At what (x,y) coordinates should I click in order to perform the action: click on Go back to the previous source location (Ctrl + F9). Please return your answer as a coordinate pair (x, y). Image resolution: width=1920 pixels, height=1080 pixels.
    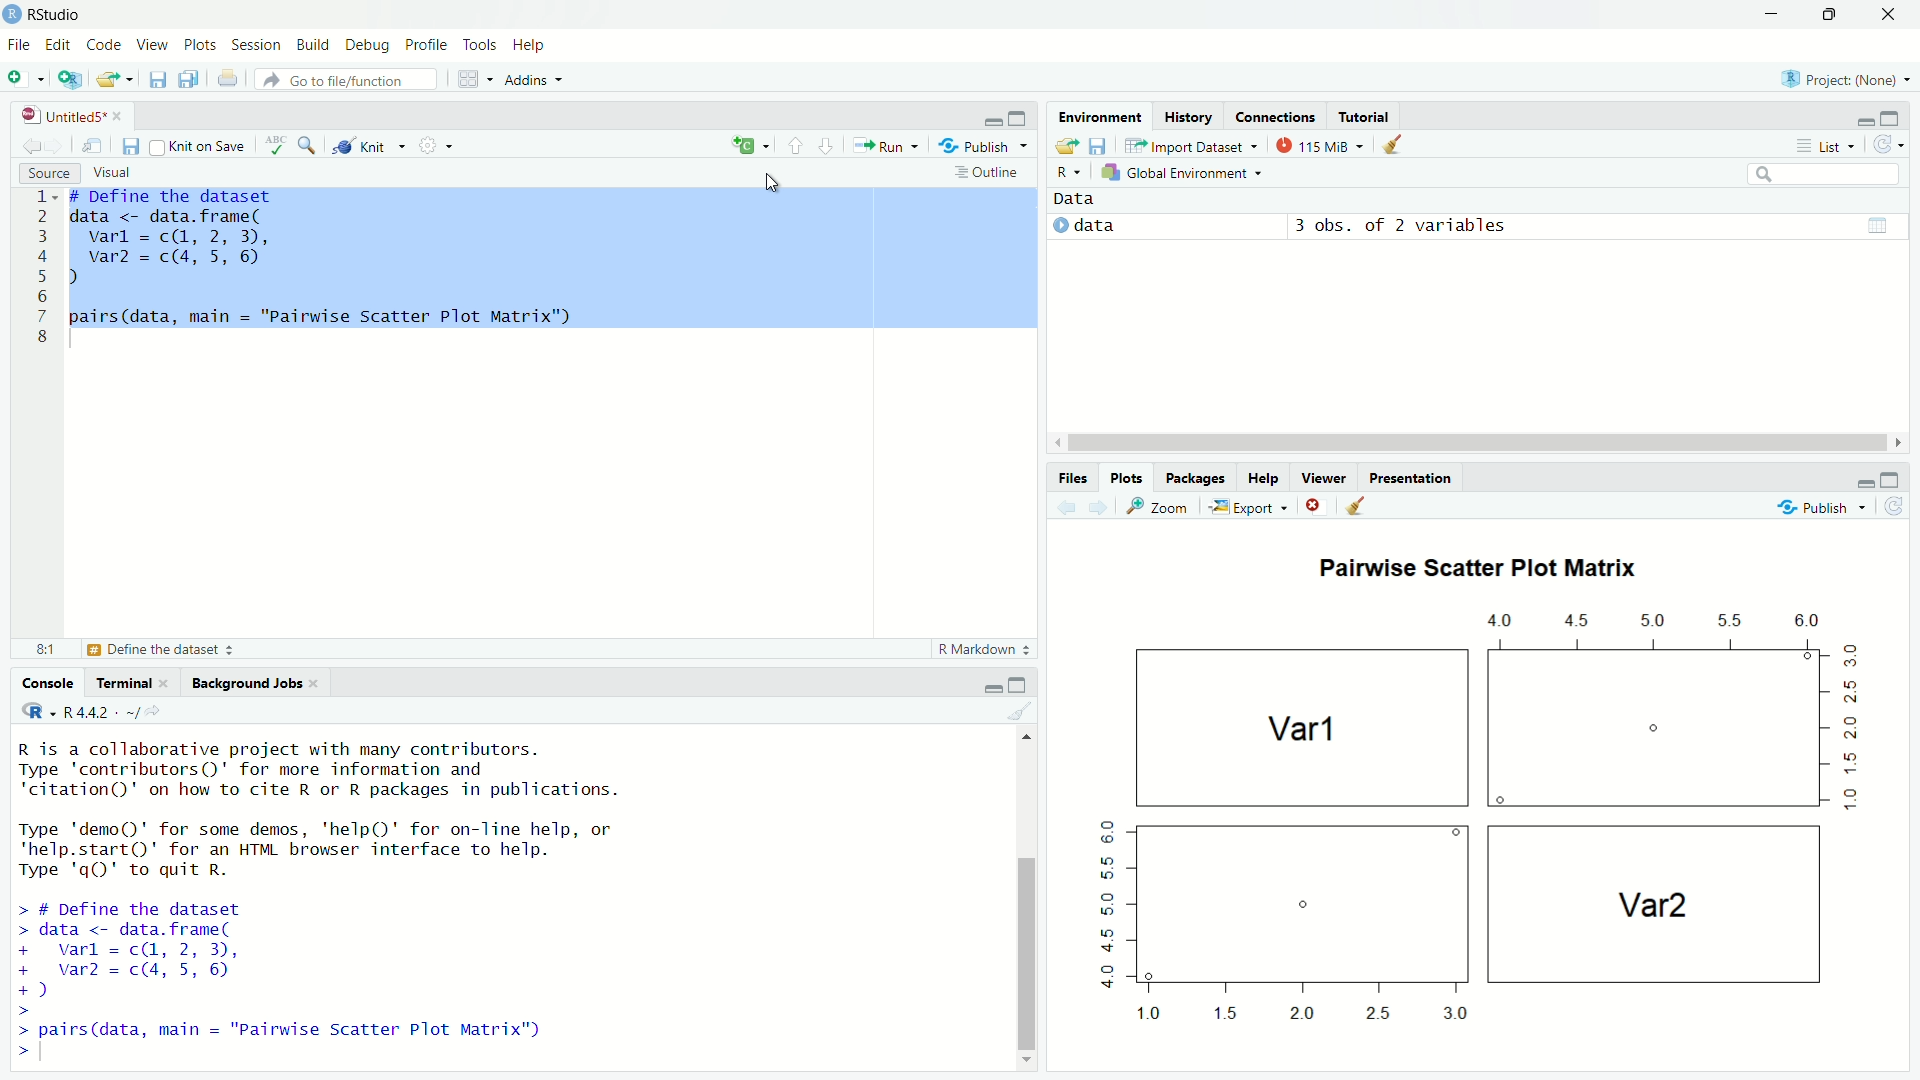
    Looking at the image, I should click on (1062, 505).